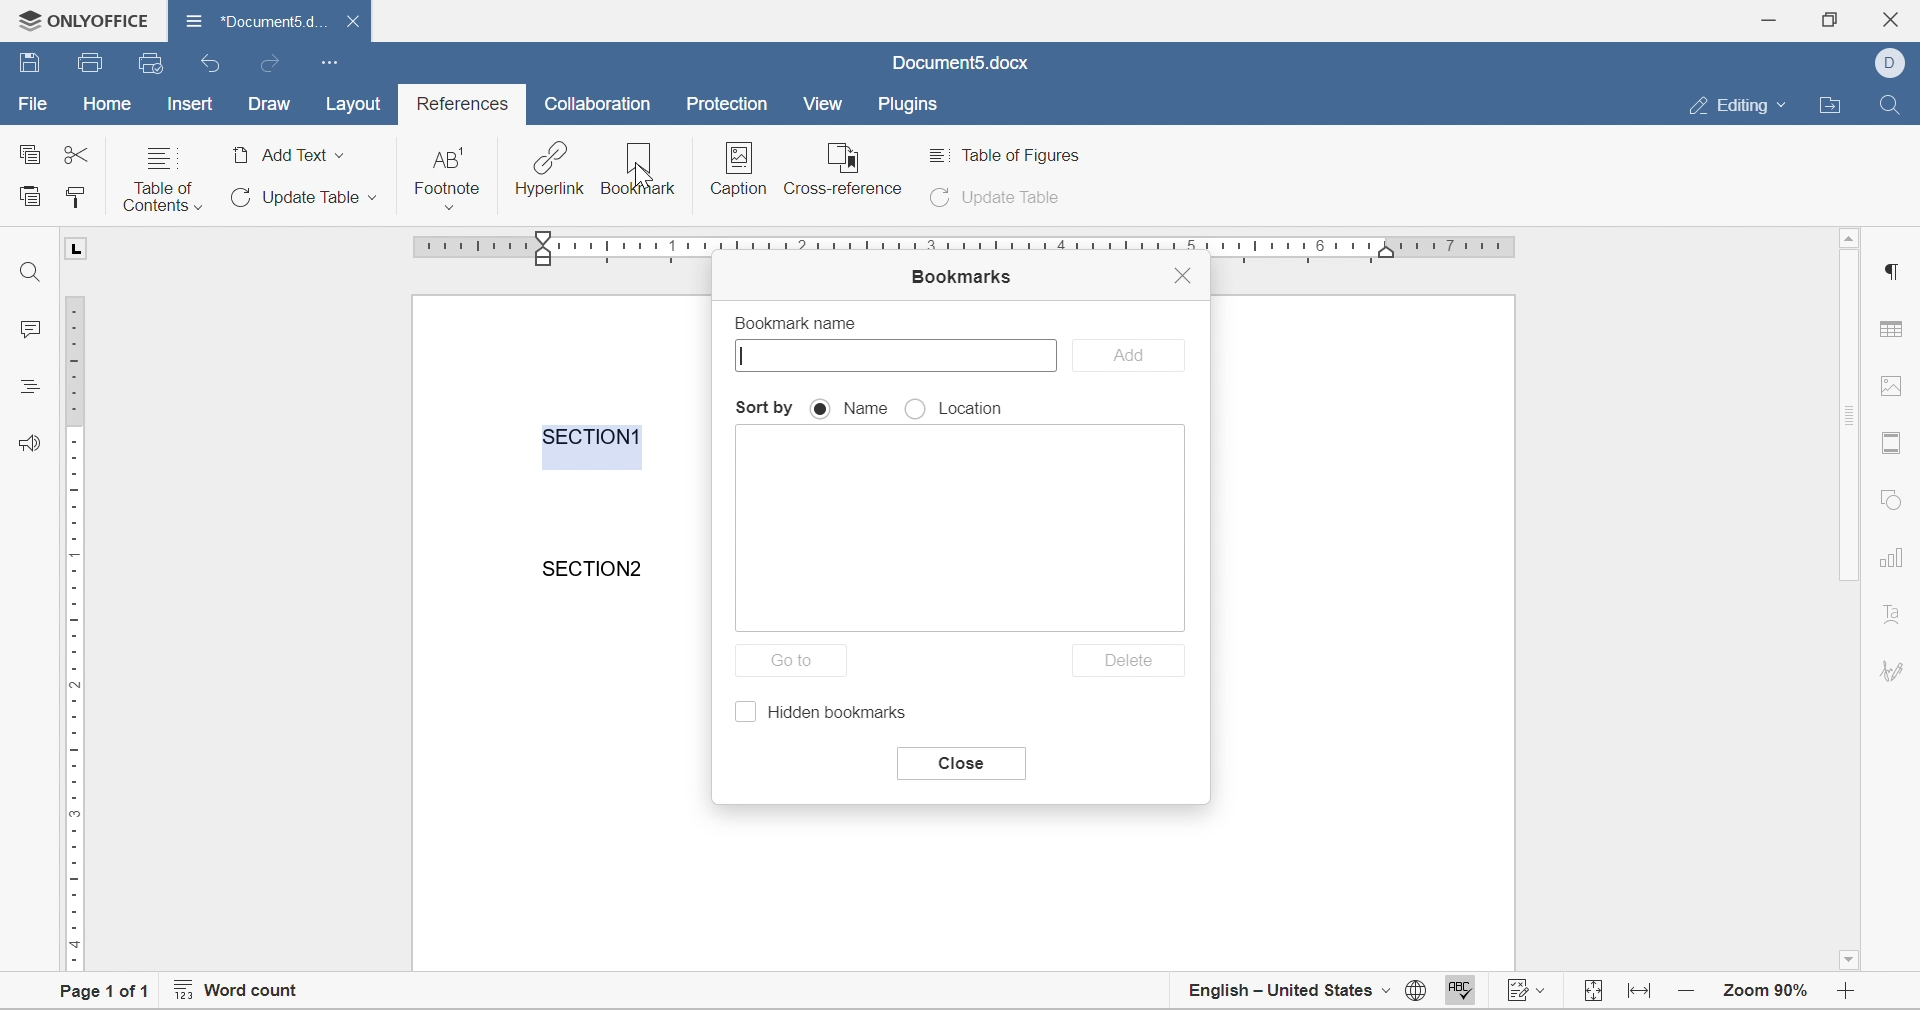 This screenshot has height=1010, width=1920. What do you see at coordinates (793, 322) in the screenshot?
I see `bookmark name` at bounding box center [793, 322].